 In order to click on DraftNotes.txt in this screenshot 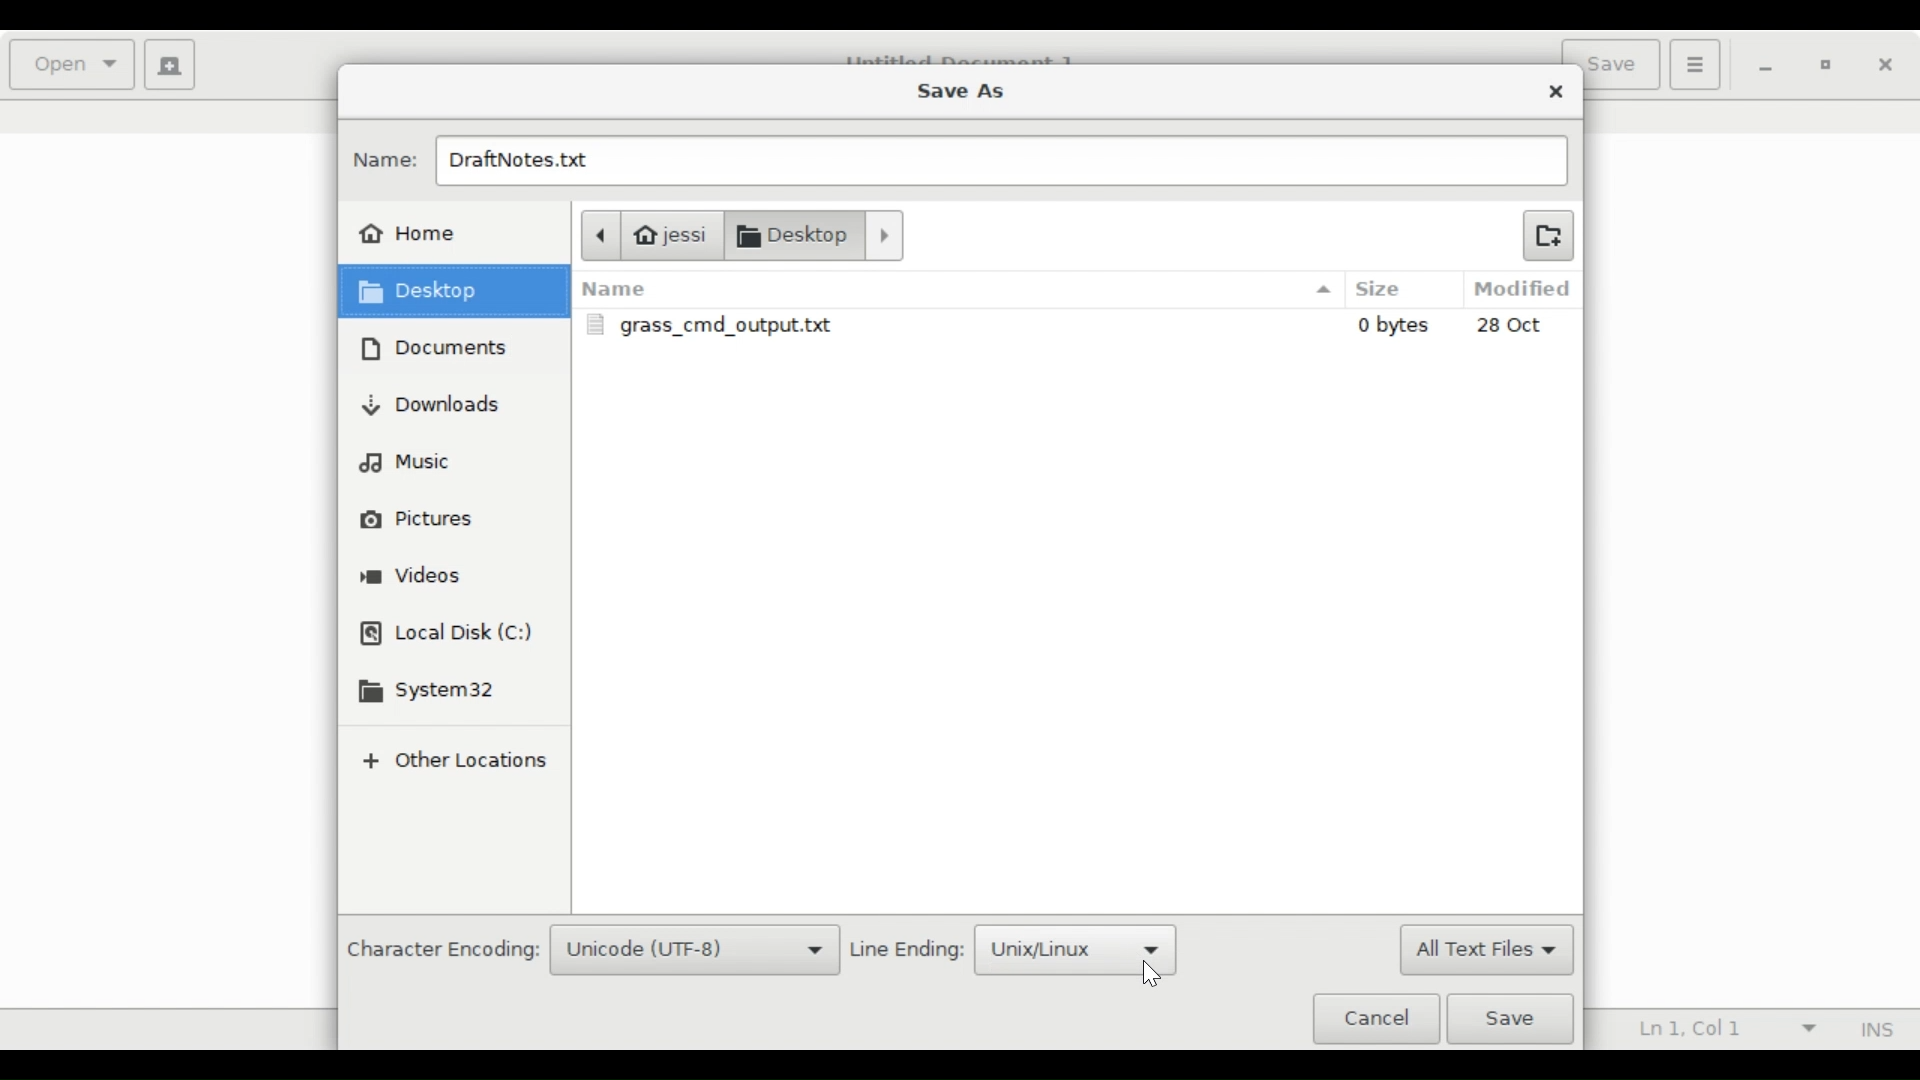, I will do `click(998, 163)`.